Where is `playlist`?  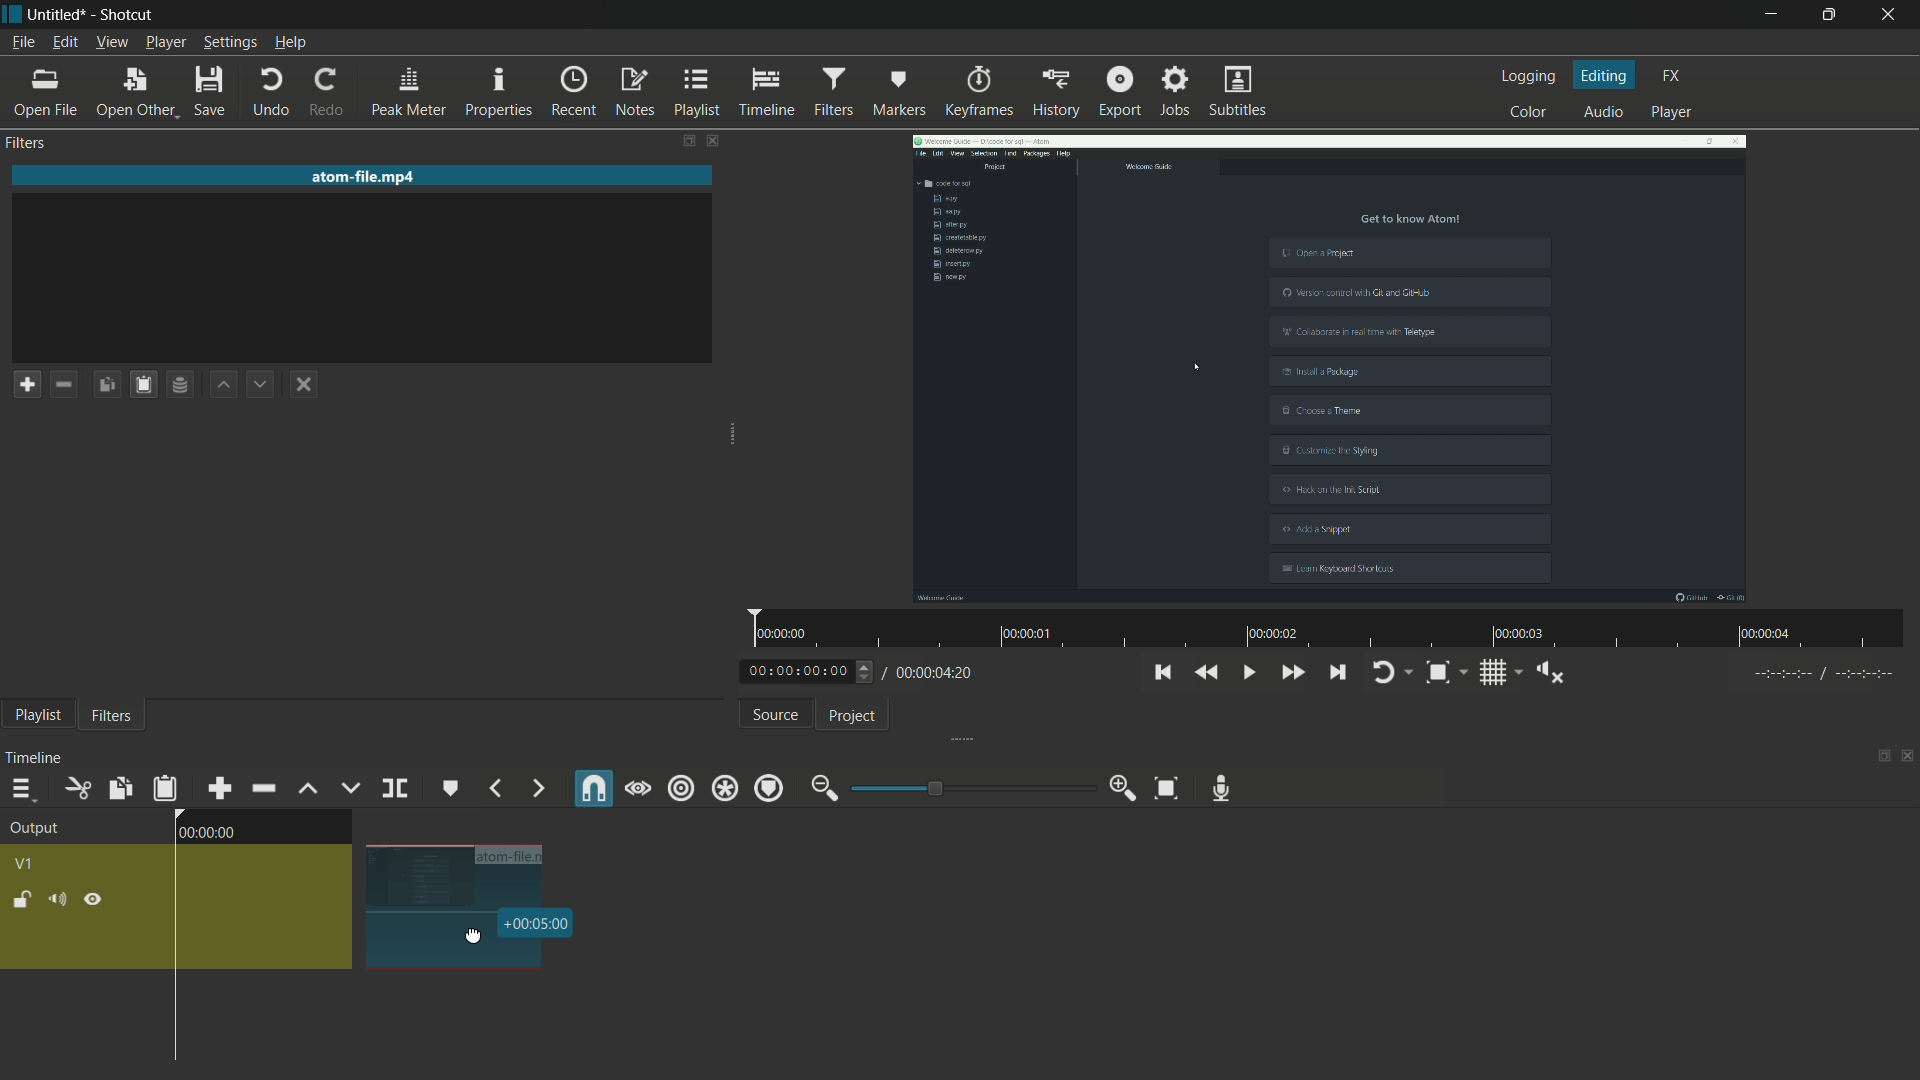 playlist is located at coordinates (694, 91).